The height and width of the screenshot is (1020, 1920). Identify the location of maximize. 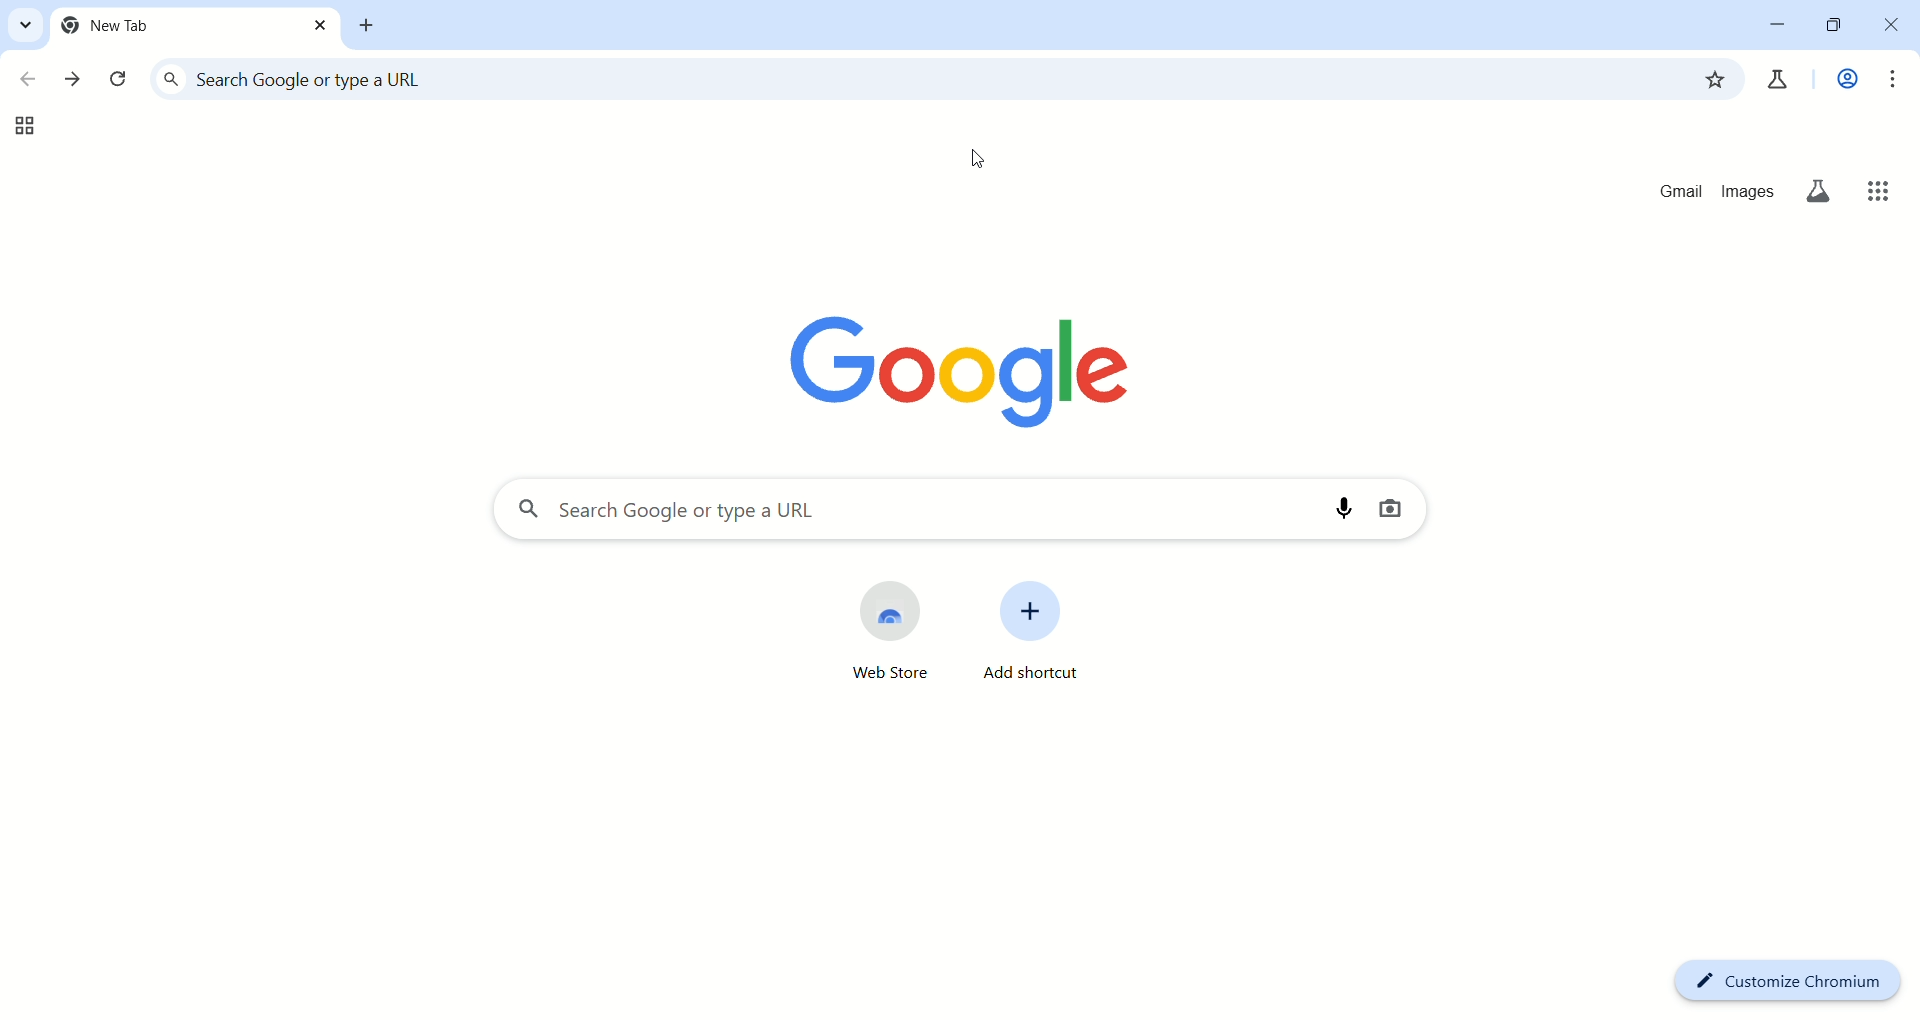
(1838, 28).